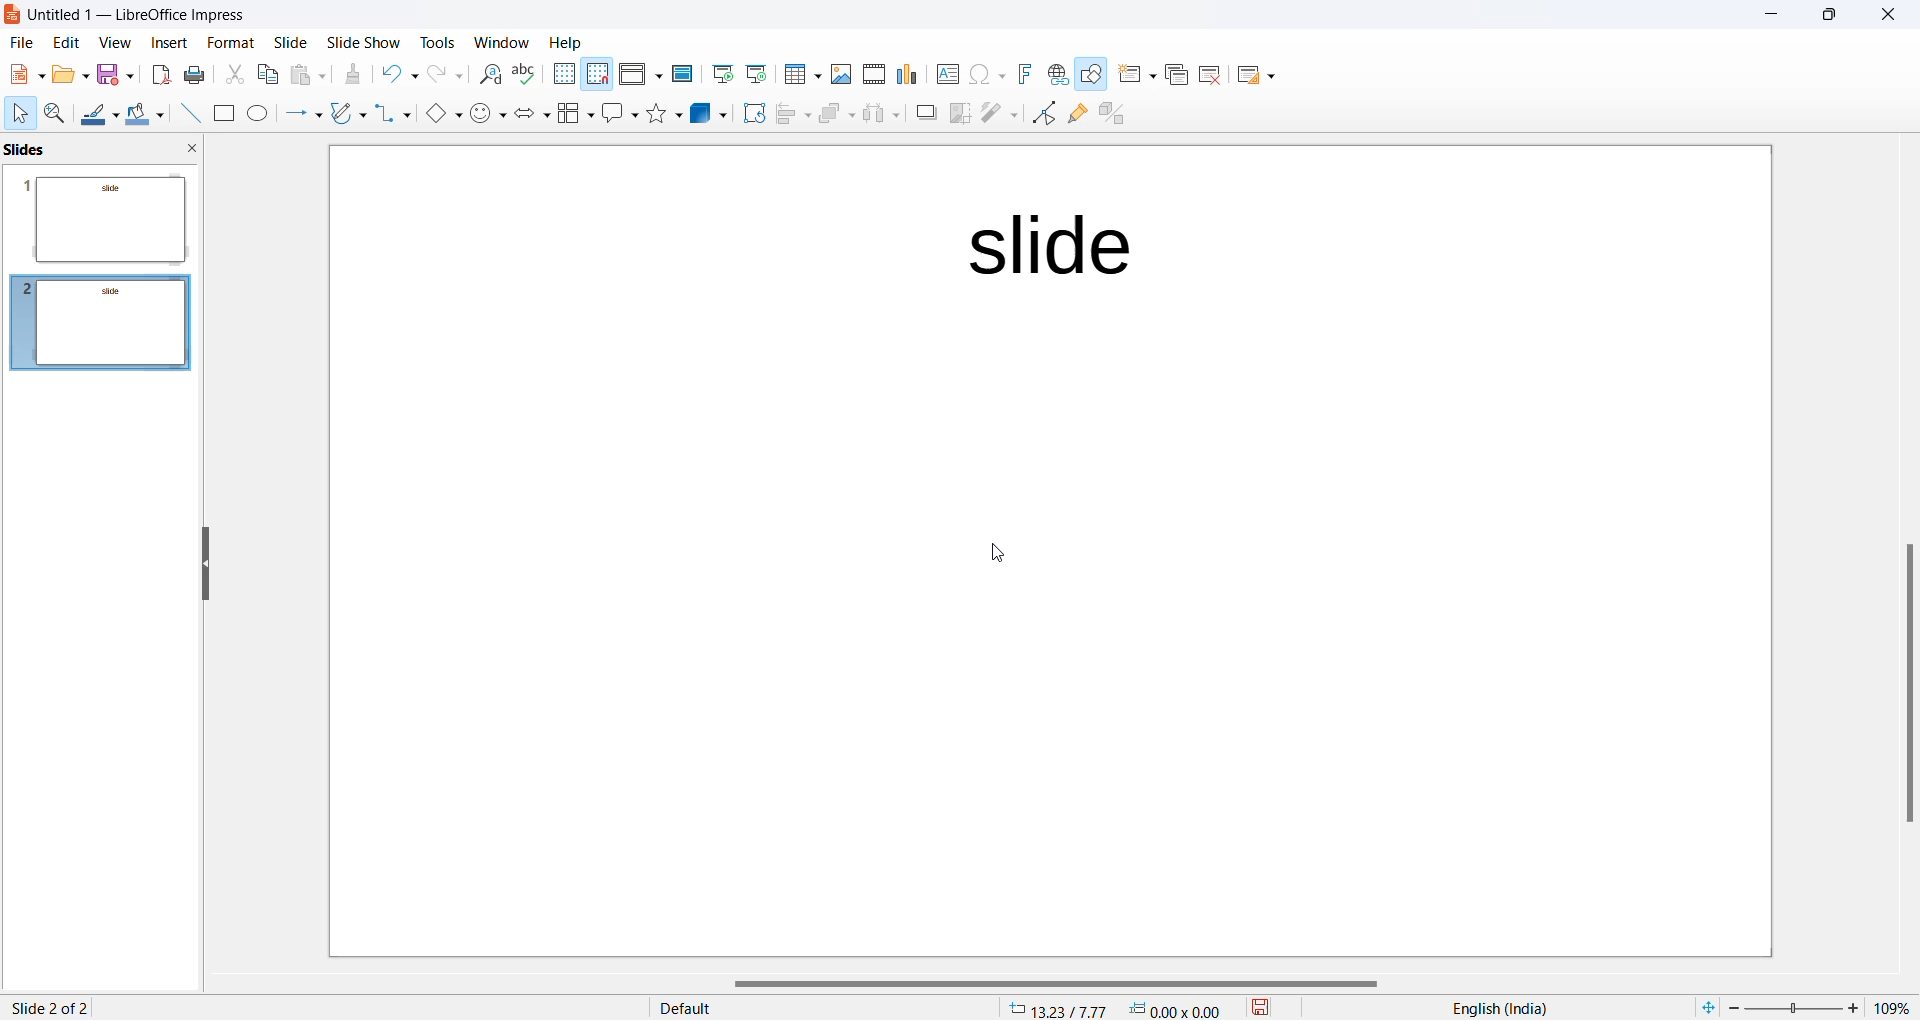 The height and width of the screenshot is (1020, 1920). Describe the element at coordinates (207, 562) in the screenshot. I see `hide left sidebar` at that location.